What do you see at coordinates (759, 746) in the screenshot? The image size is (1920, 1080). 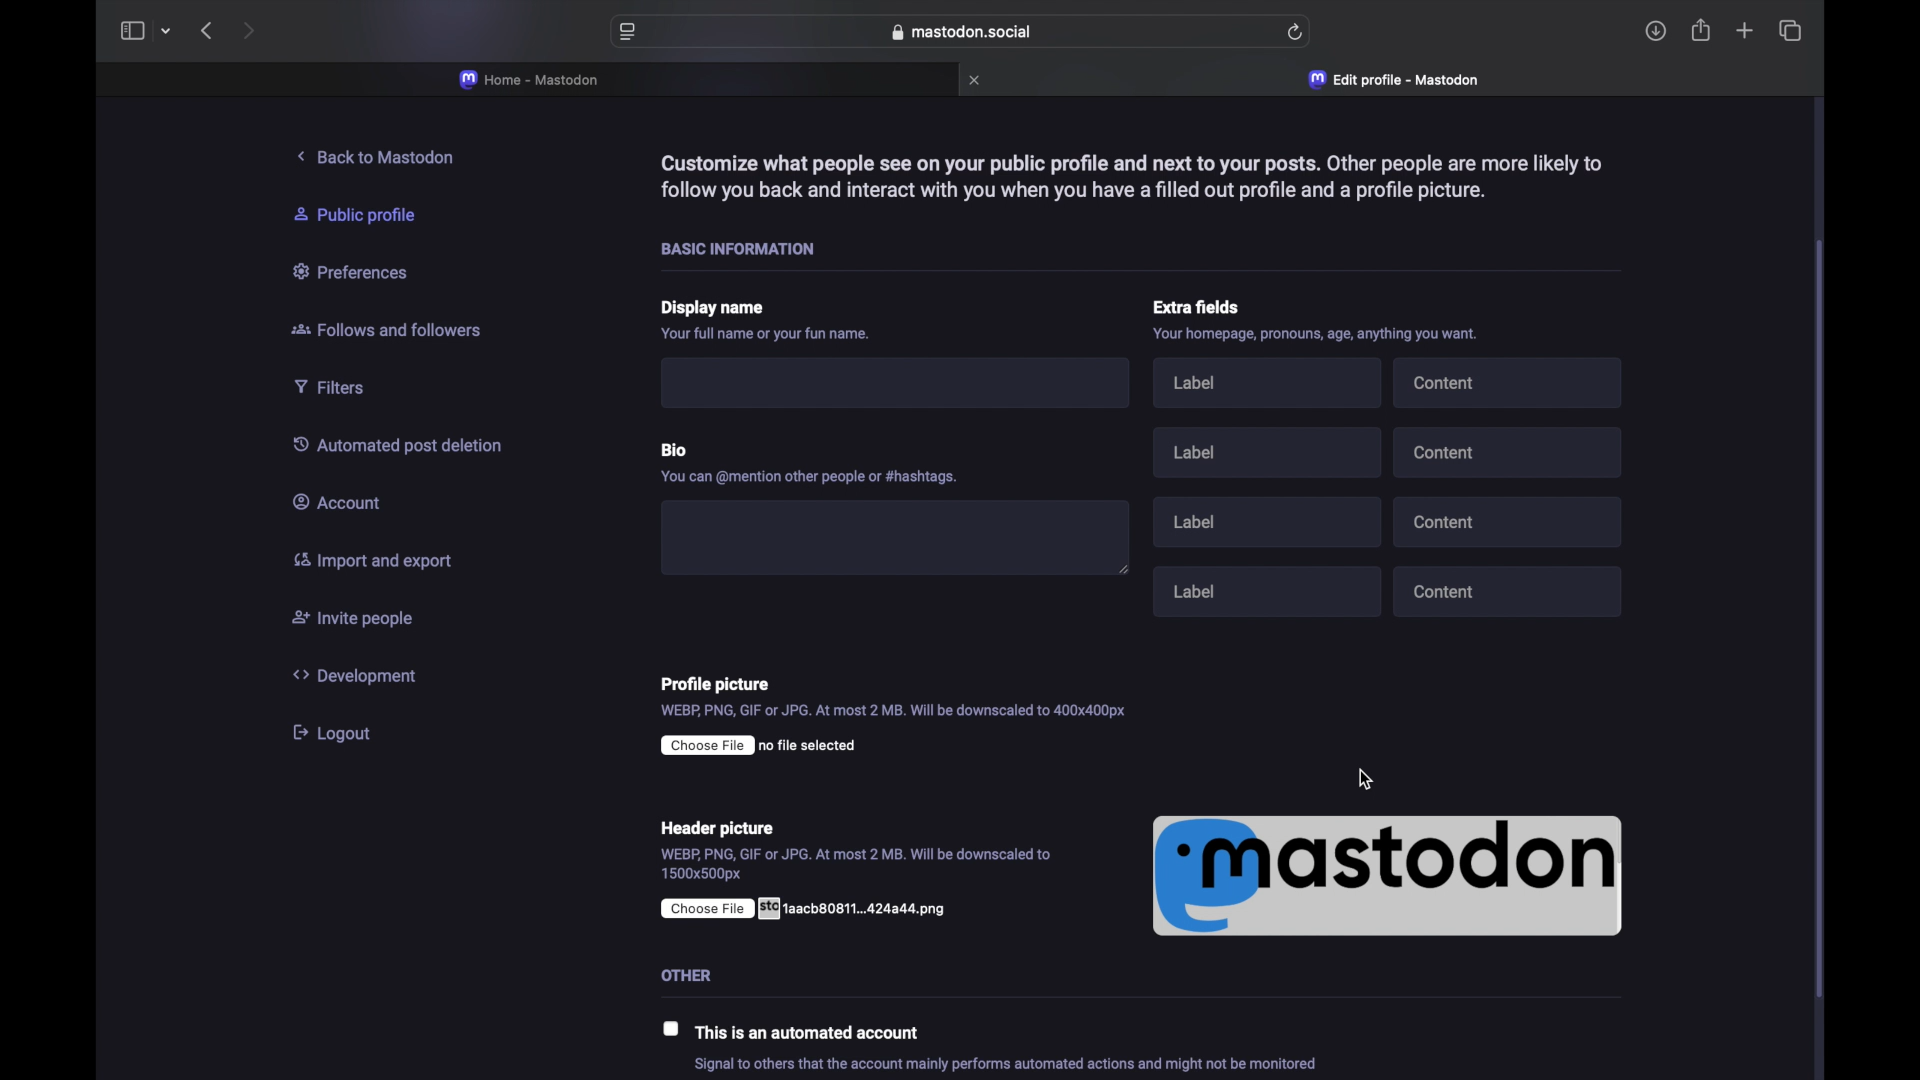 I see `no file selected` at bounding box center [759, 746].